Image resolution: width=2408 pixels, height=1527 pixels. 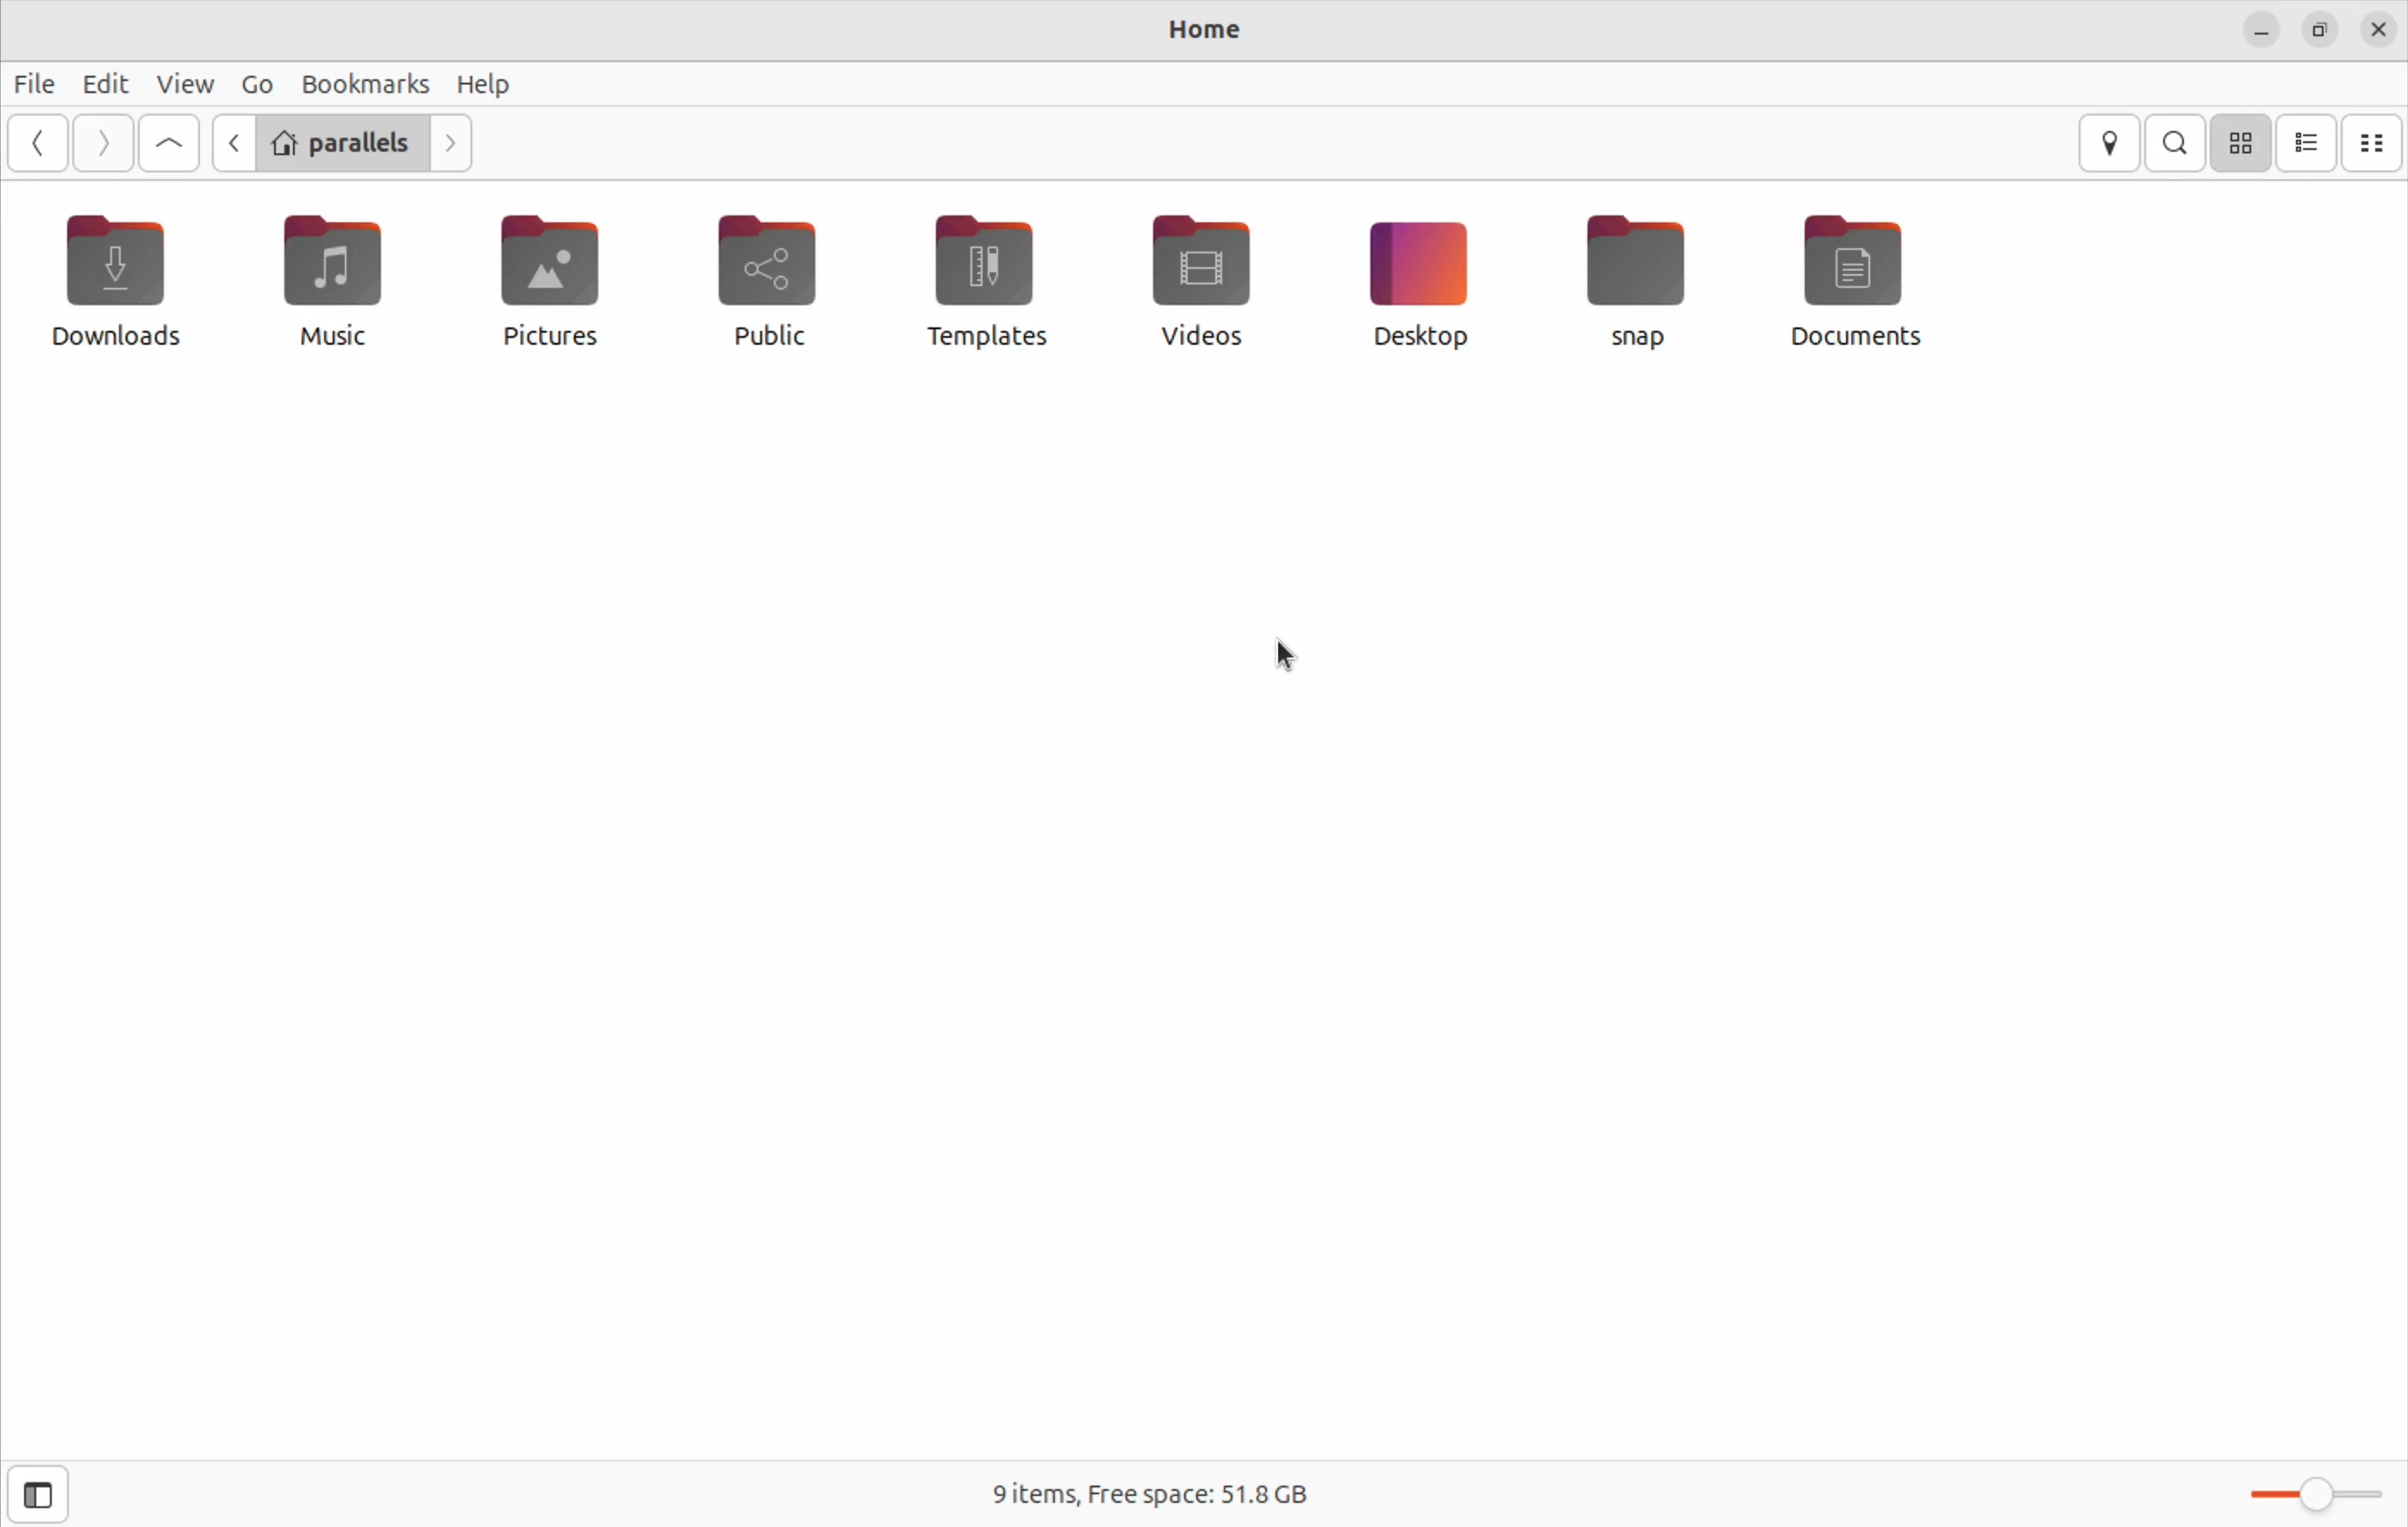 I want to click on go back ward, so click(x=41, y=144).